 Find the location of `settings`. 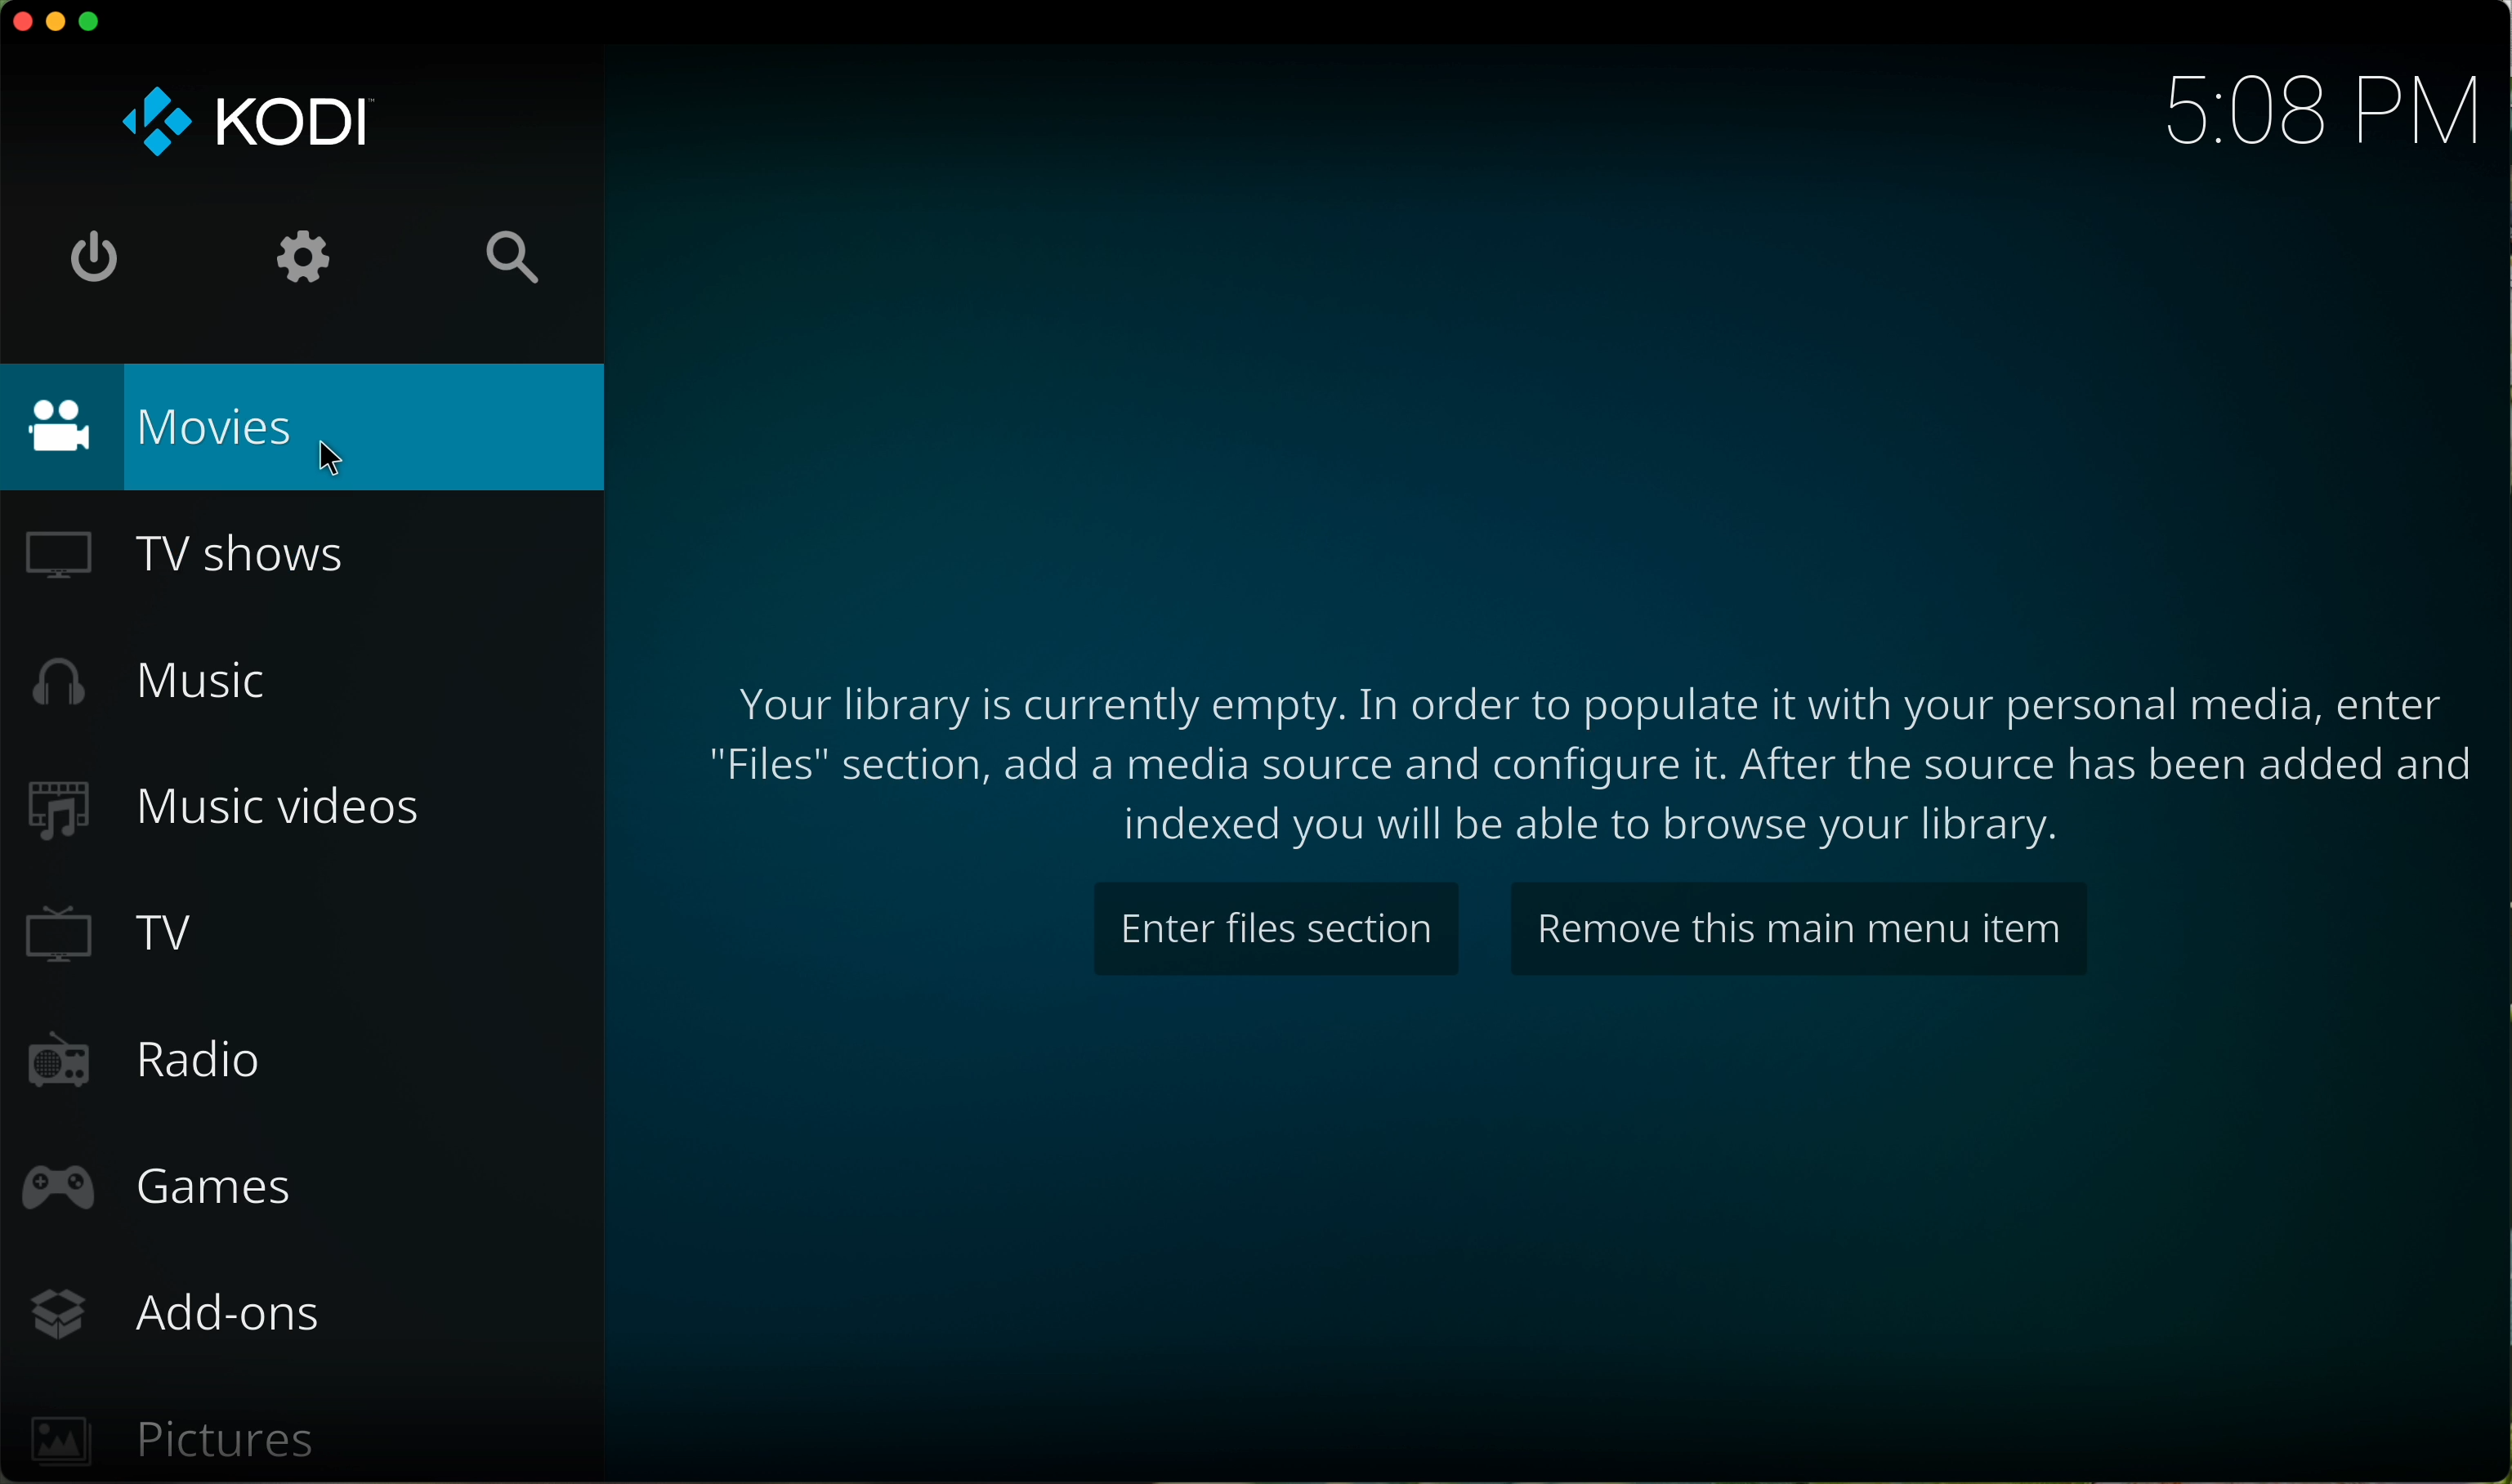

settings is located at coordinates (308, 255).